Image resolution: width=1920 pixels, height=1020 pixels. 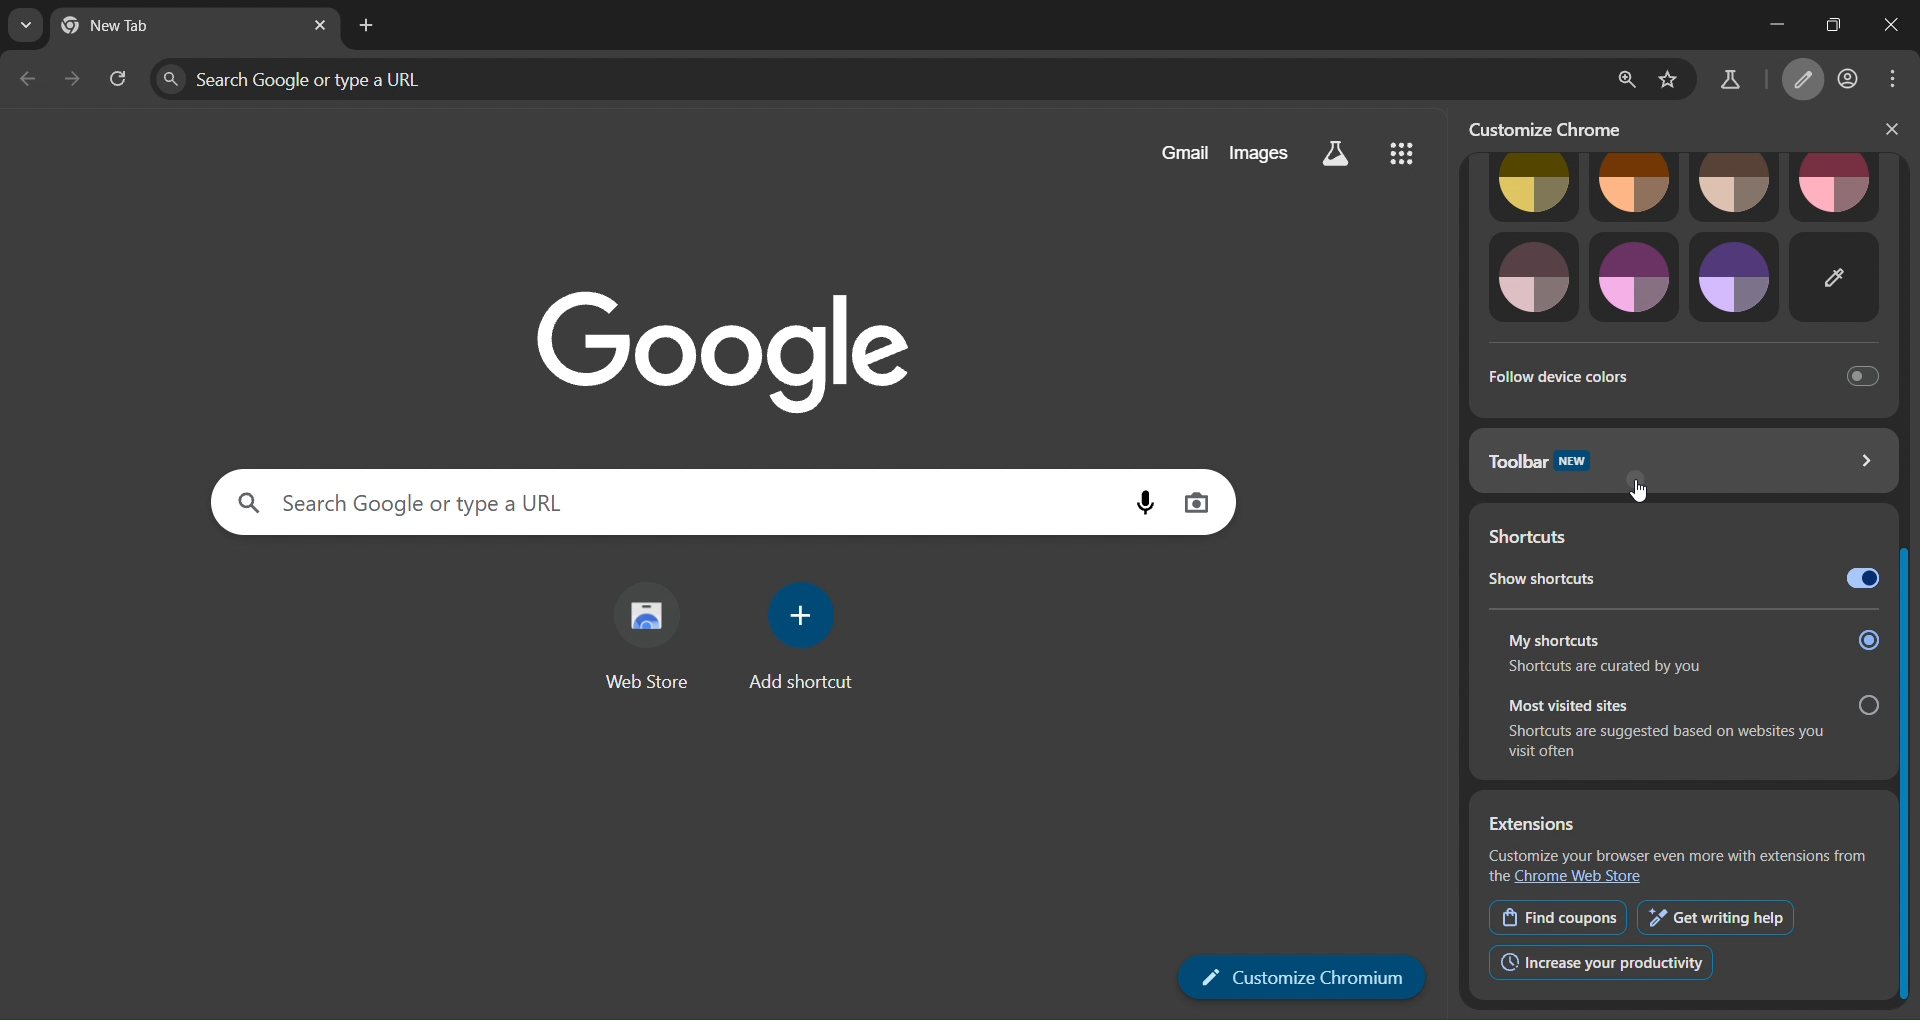 I want to click on searrch labs, so click(x=1336, y=154).